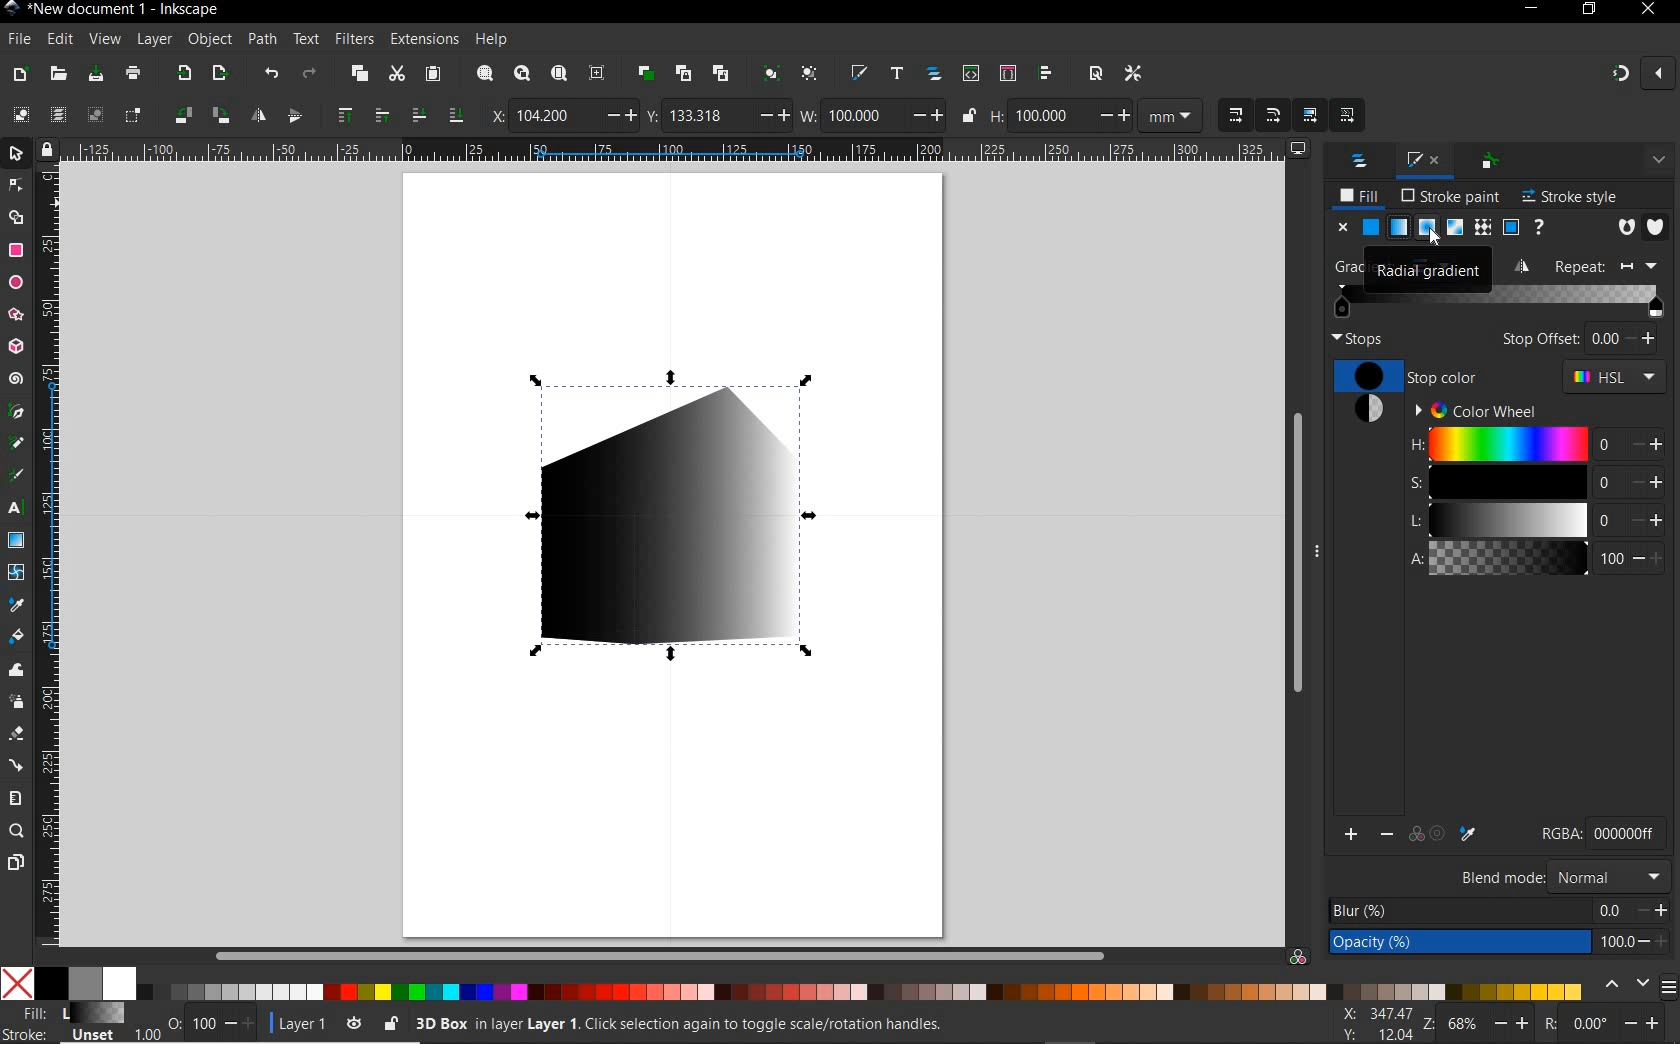  I want to click on ZOOM TOOL, so click(18, 831).